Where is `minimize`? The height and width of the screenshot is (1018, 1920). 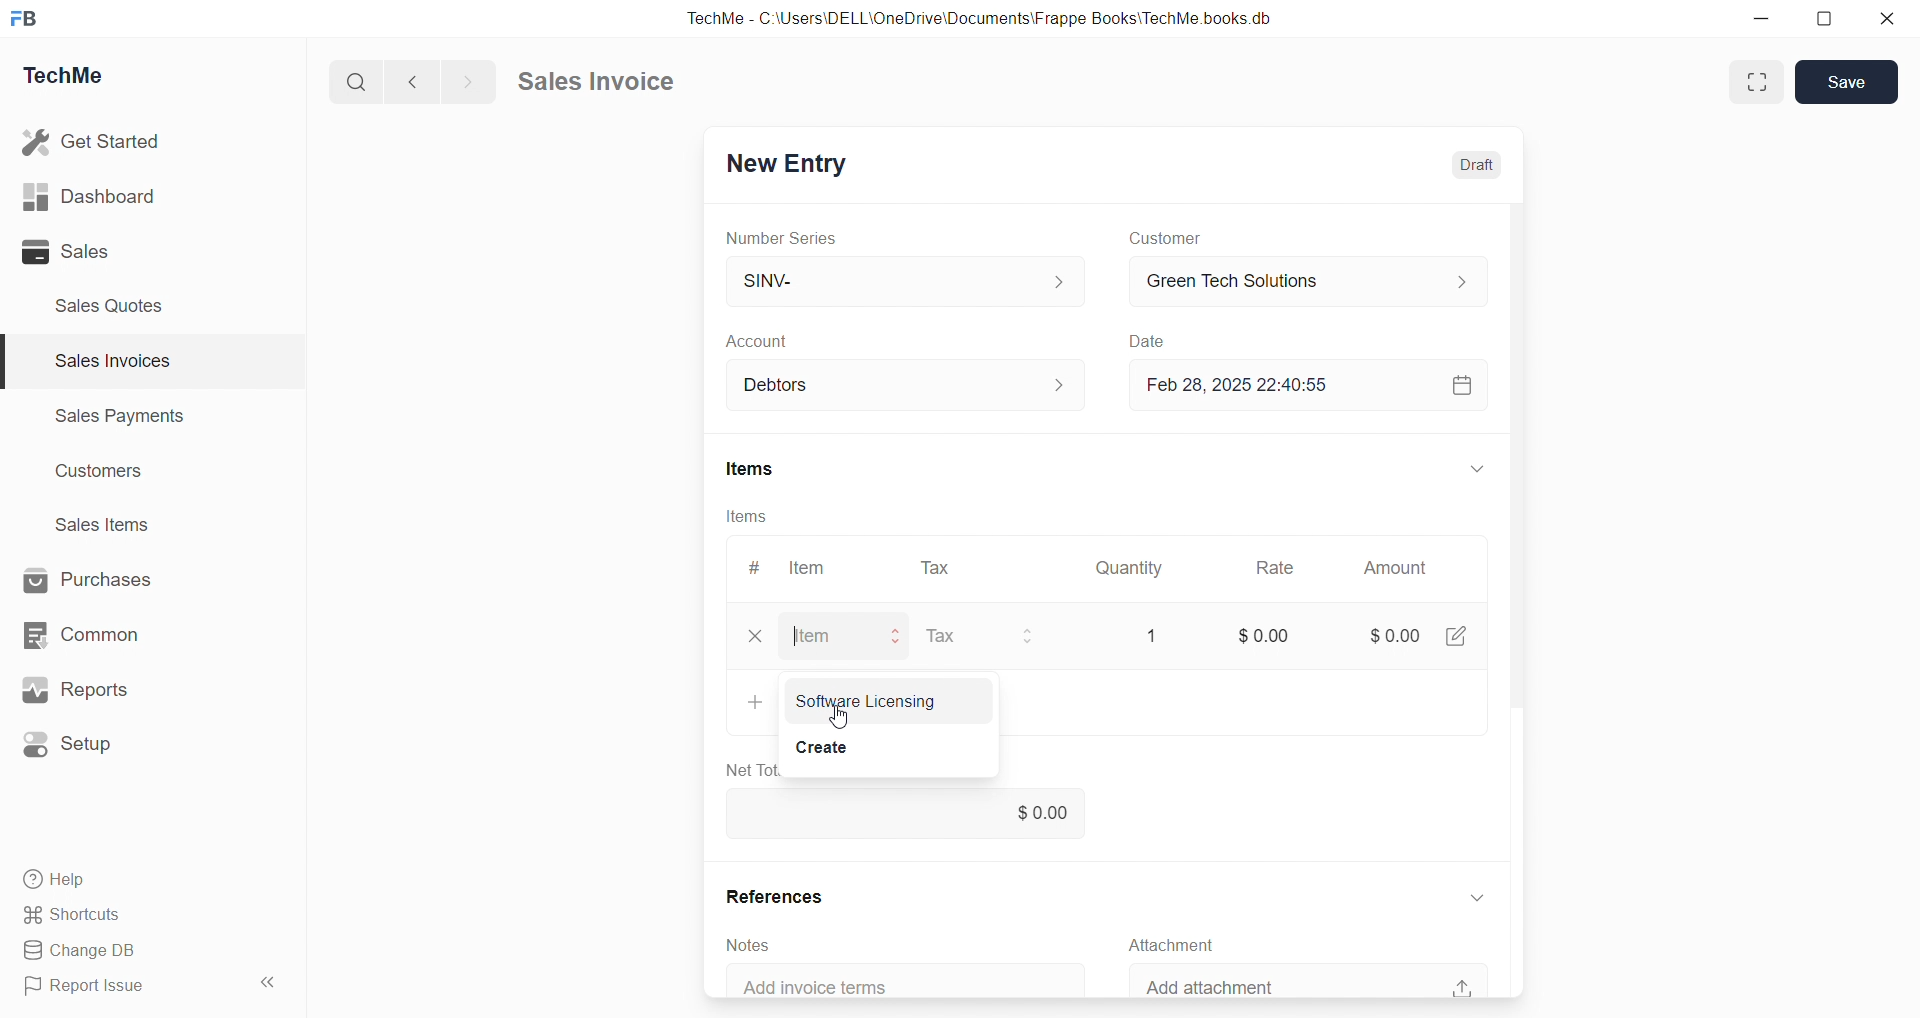 minimize is located at coordinates (1760, 18).